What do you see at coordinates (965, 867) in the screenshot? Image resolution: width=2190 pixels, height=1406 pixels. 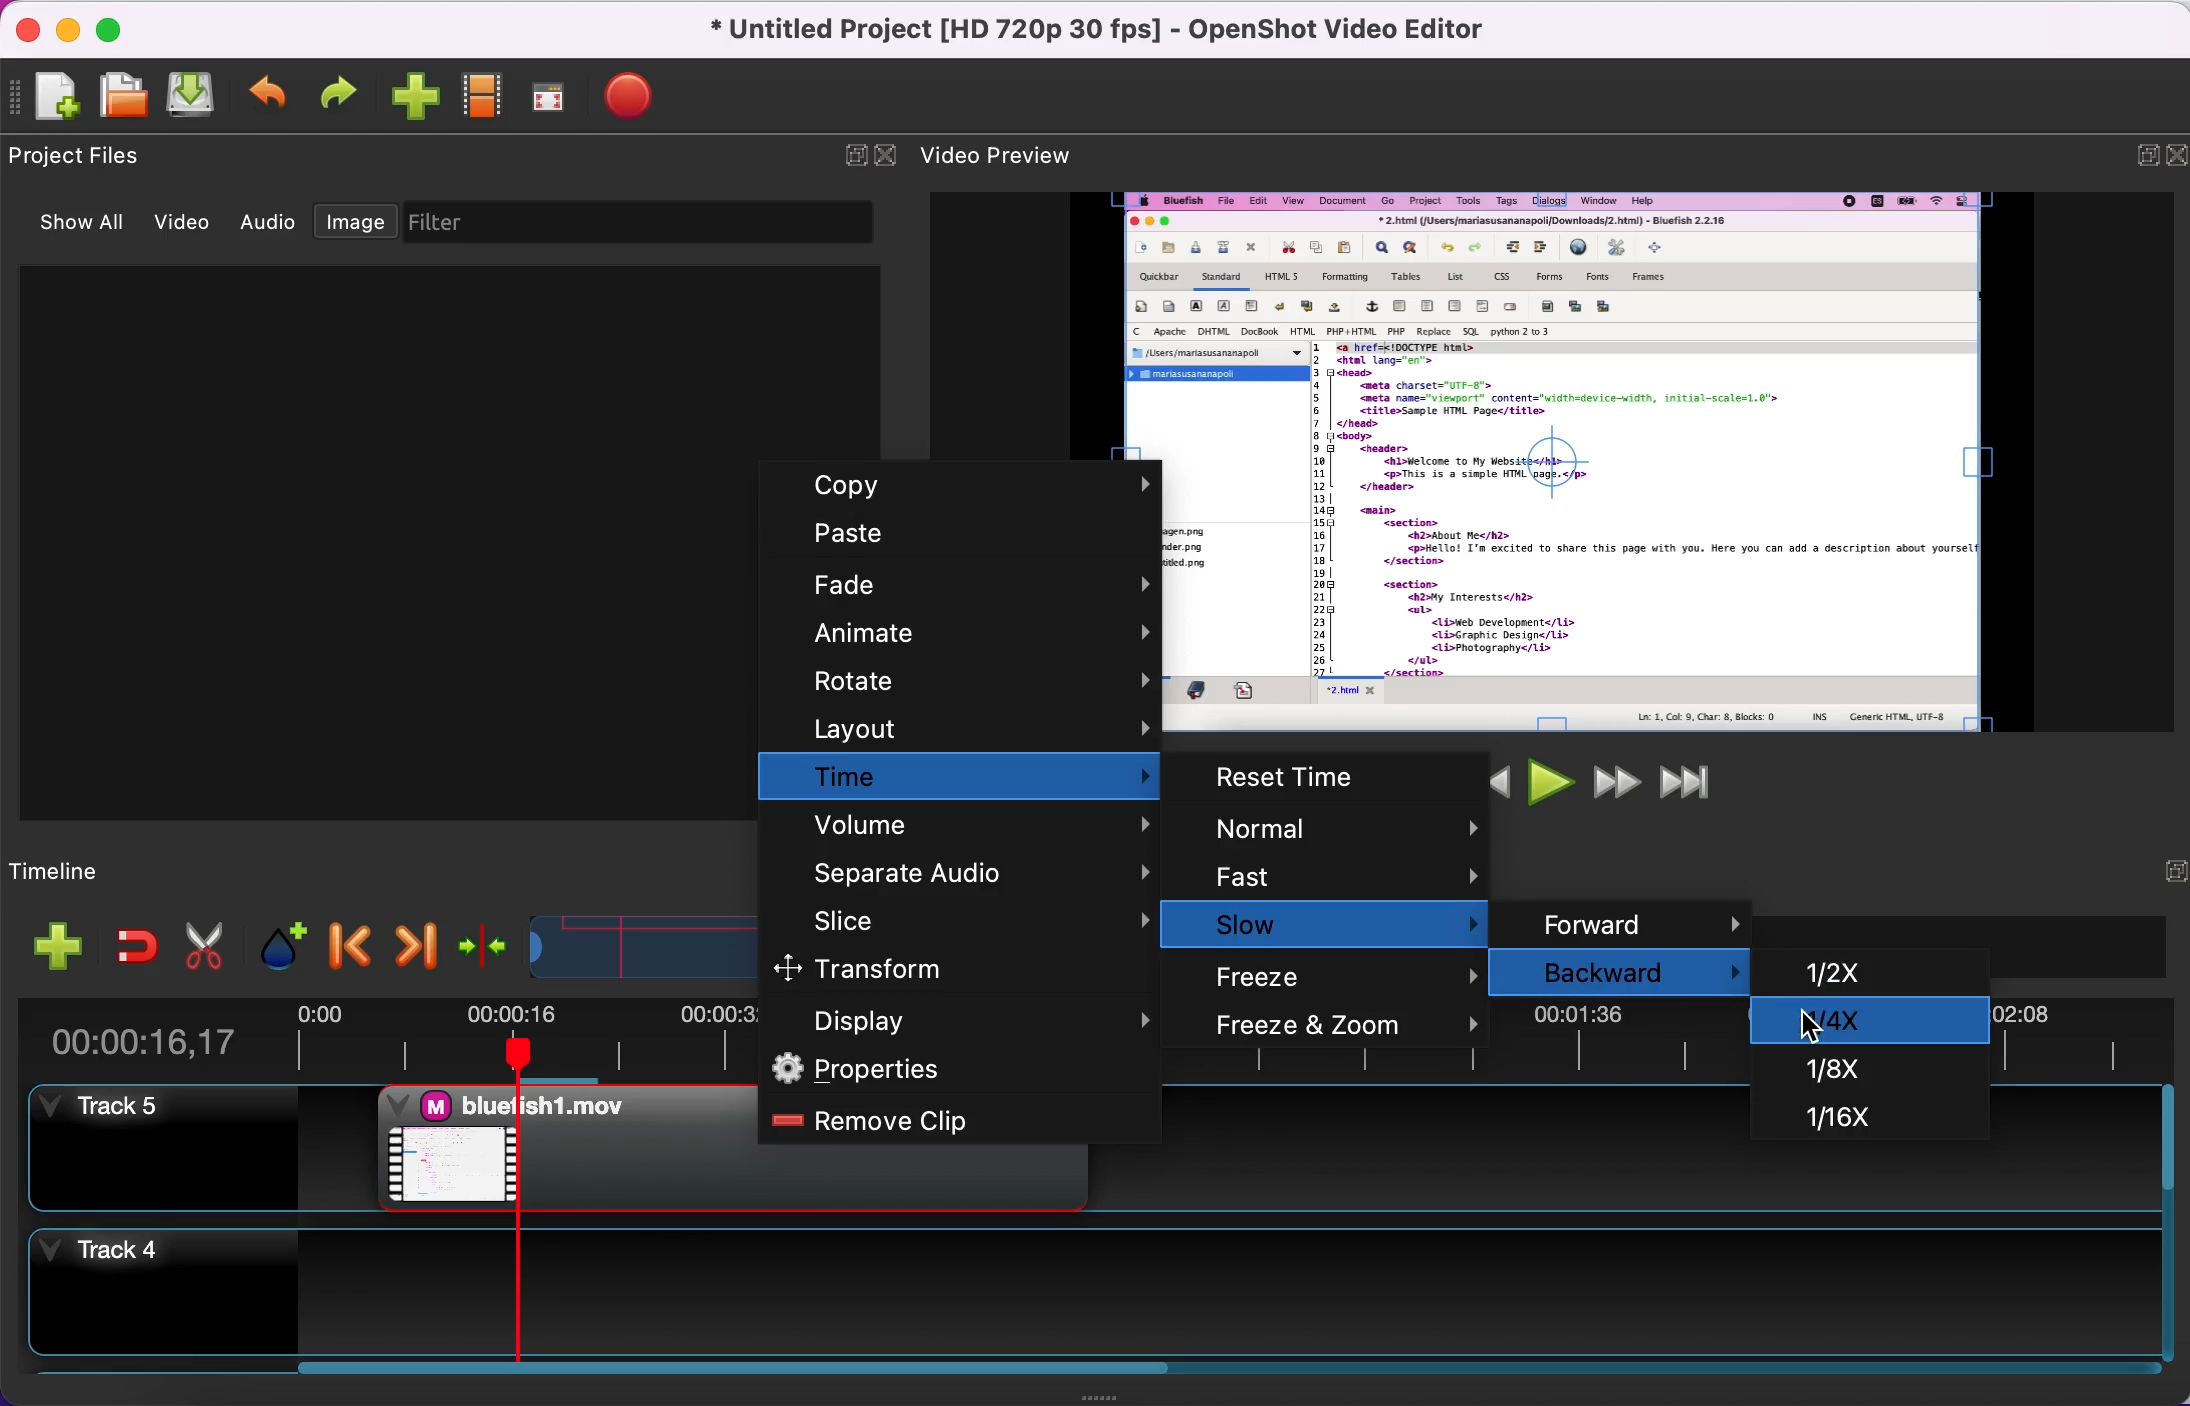 I see `separate audio` at bounding box center [965, 867].